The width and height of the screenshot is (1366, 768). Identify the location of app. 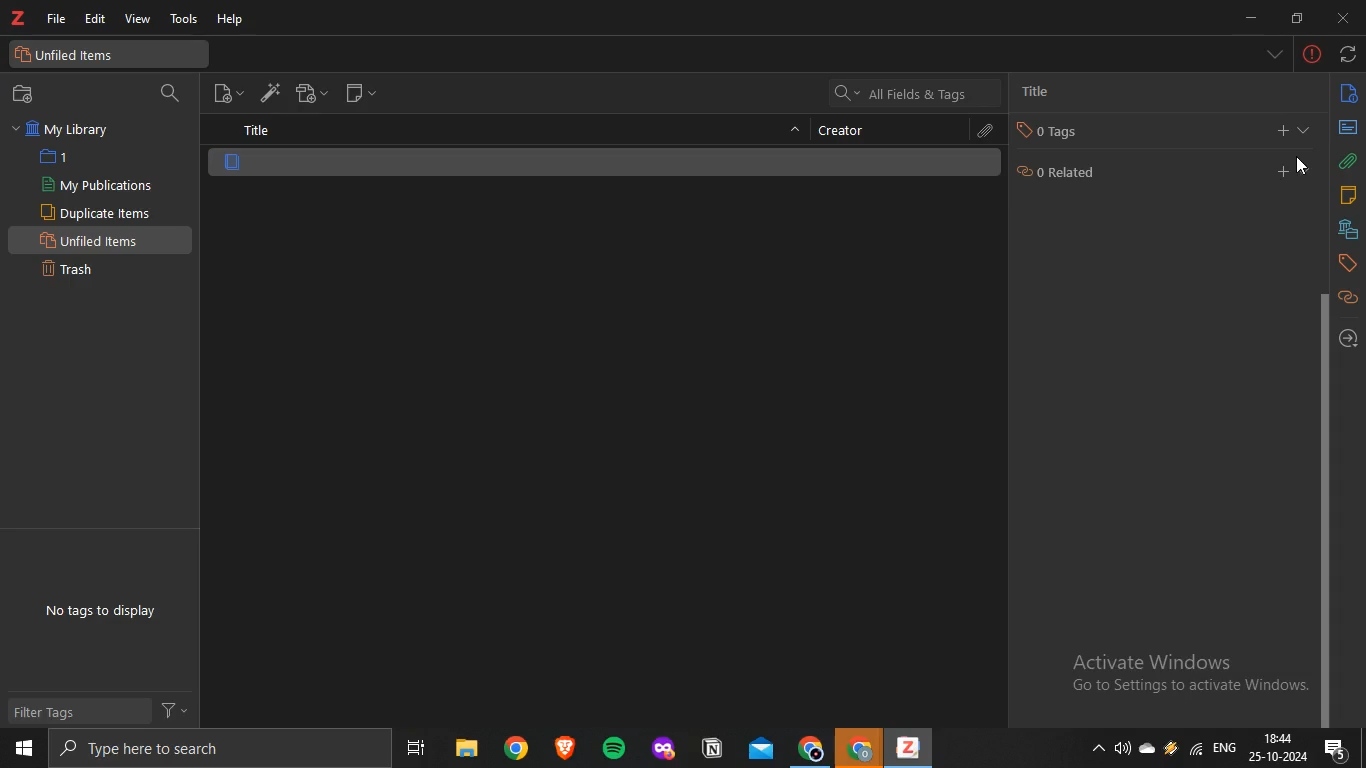
(562, 744).